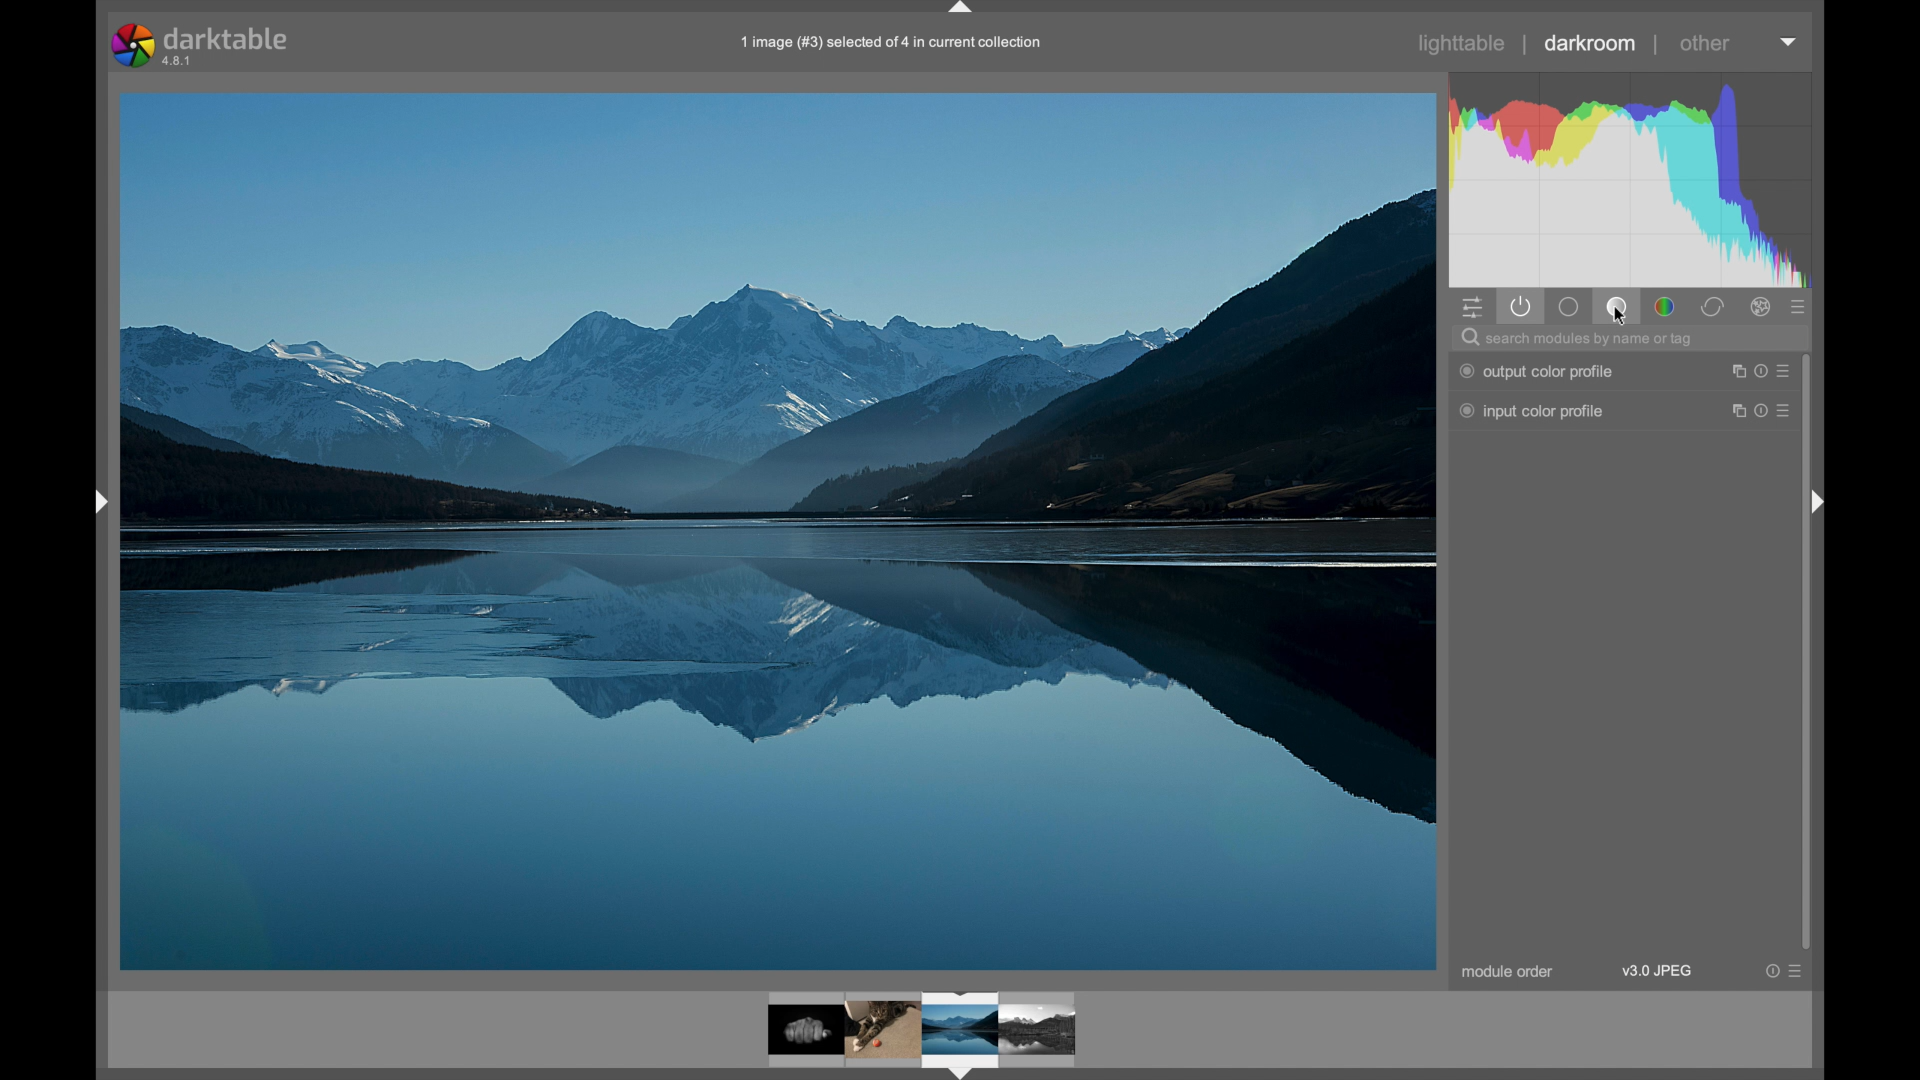 Image resolution: width=1920 pixels, height=1080 pixels. I want to click on correct, so click(1712, 307).